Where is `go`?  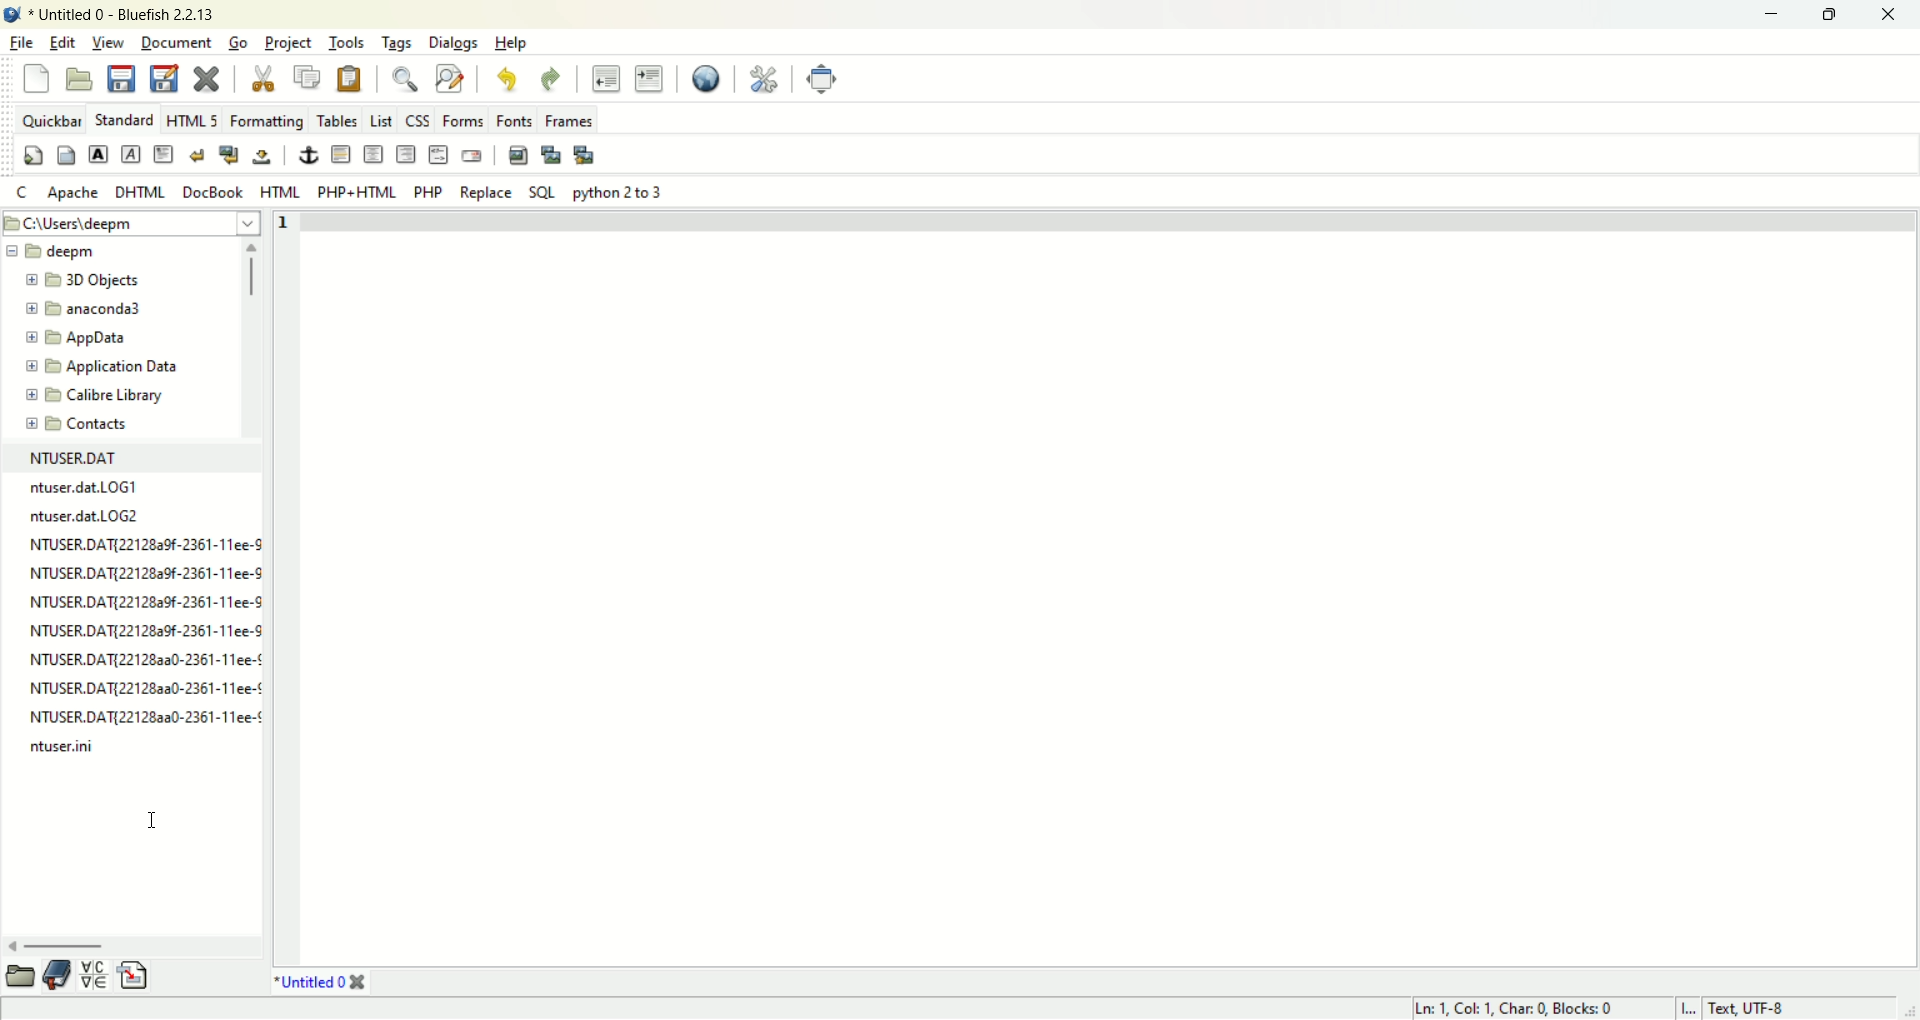 go is located at coordinates (238, 43).